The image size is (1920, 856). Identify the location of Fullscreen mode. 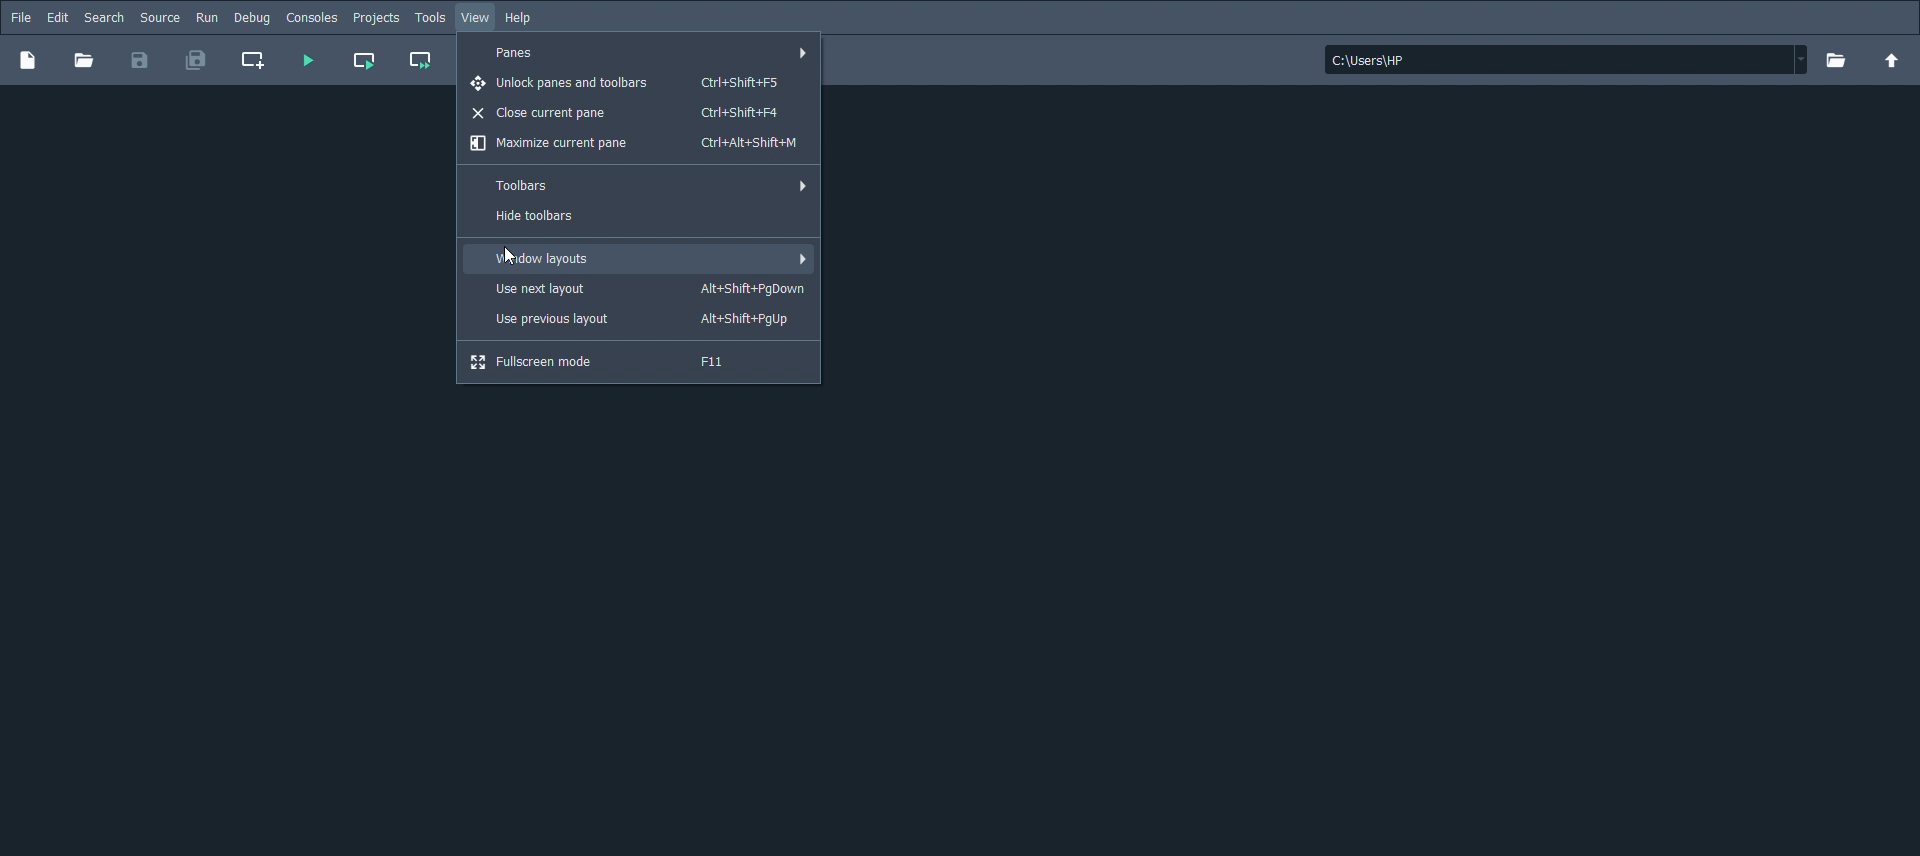
(608, 363).